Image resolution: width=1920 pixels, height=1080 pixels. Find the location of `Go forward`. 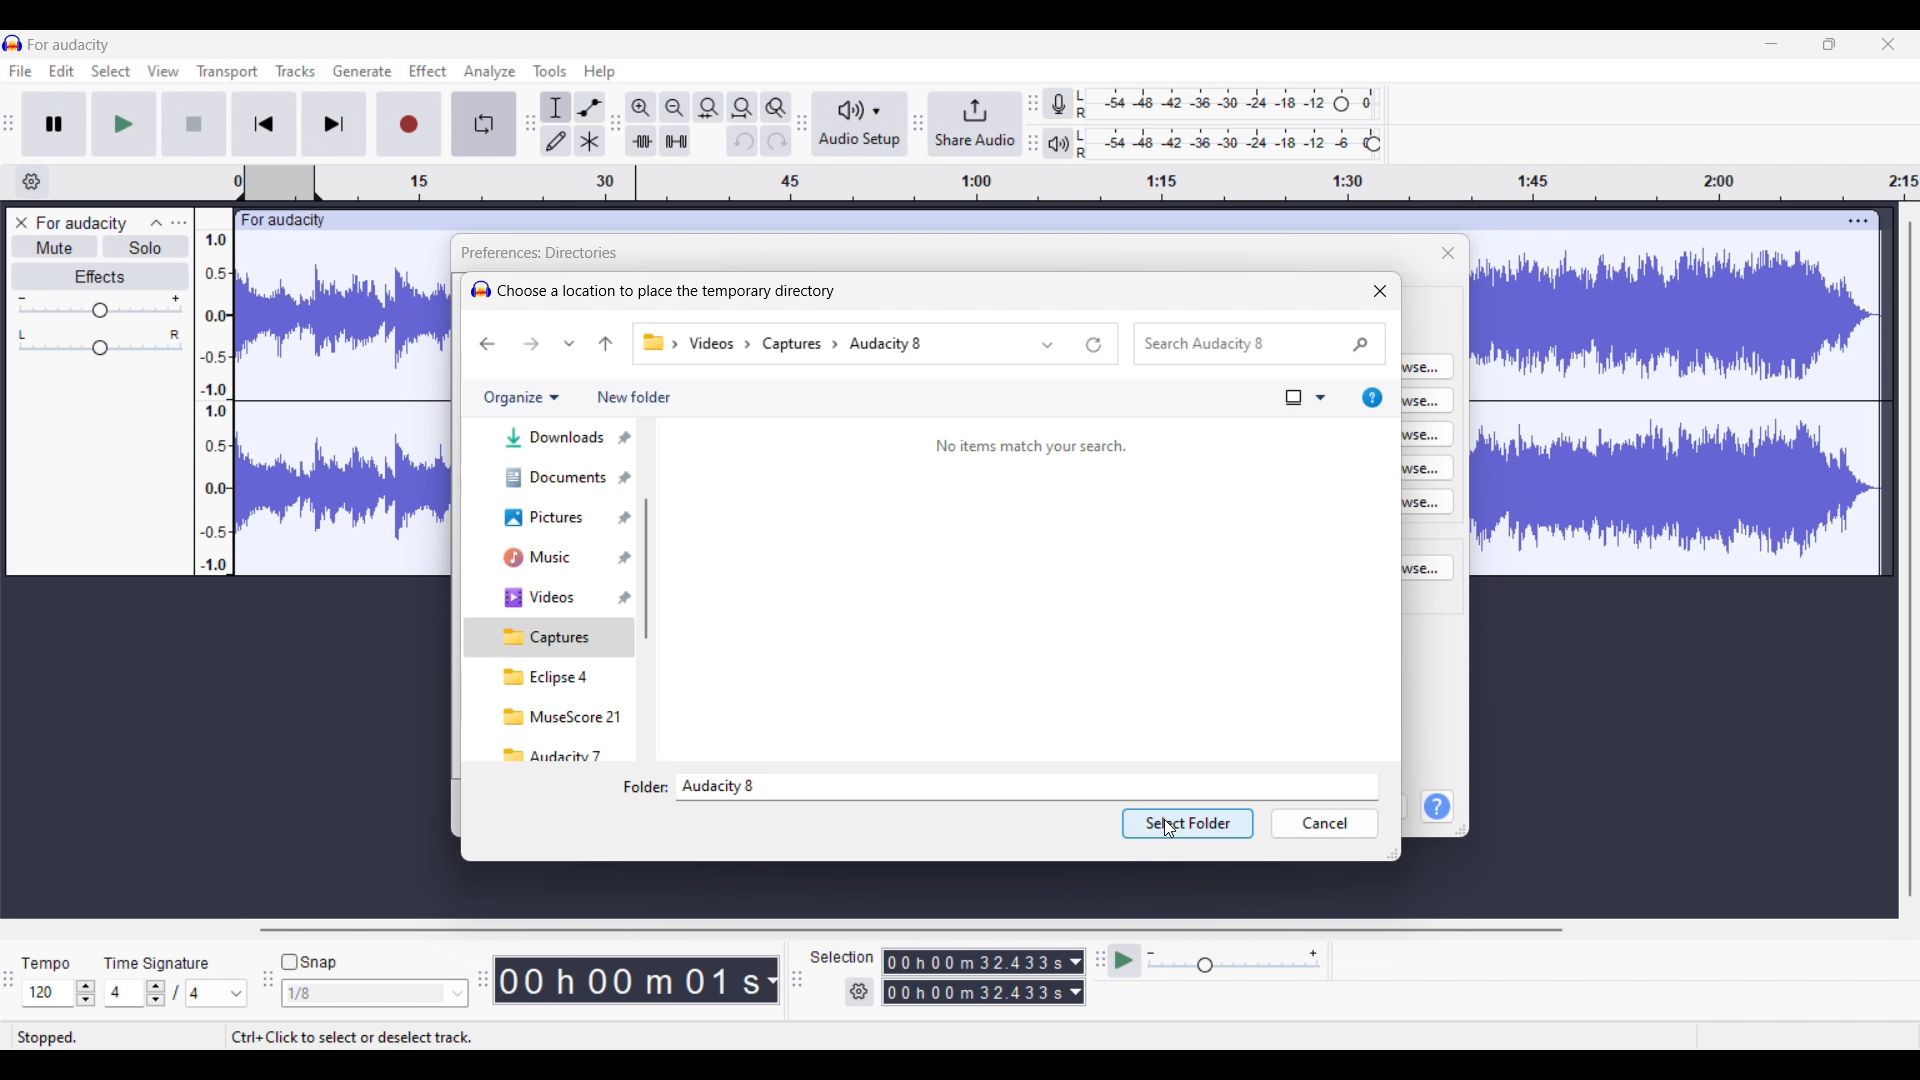

Go forward is located at coordinates (531, 344).